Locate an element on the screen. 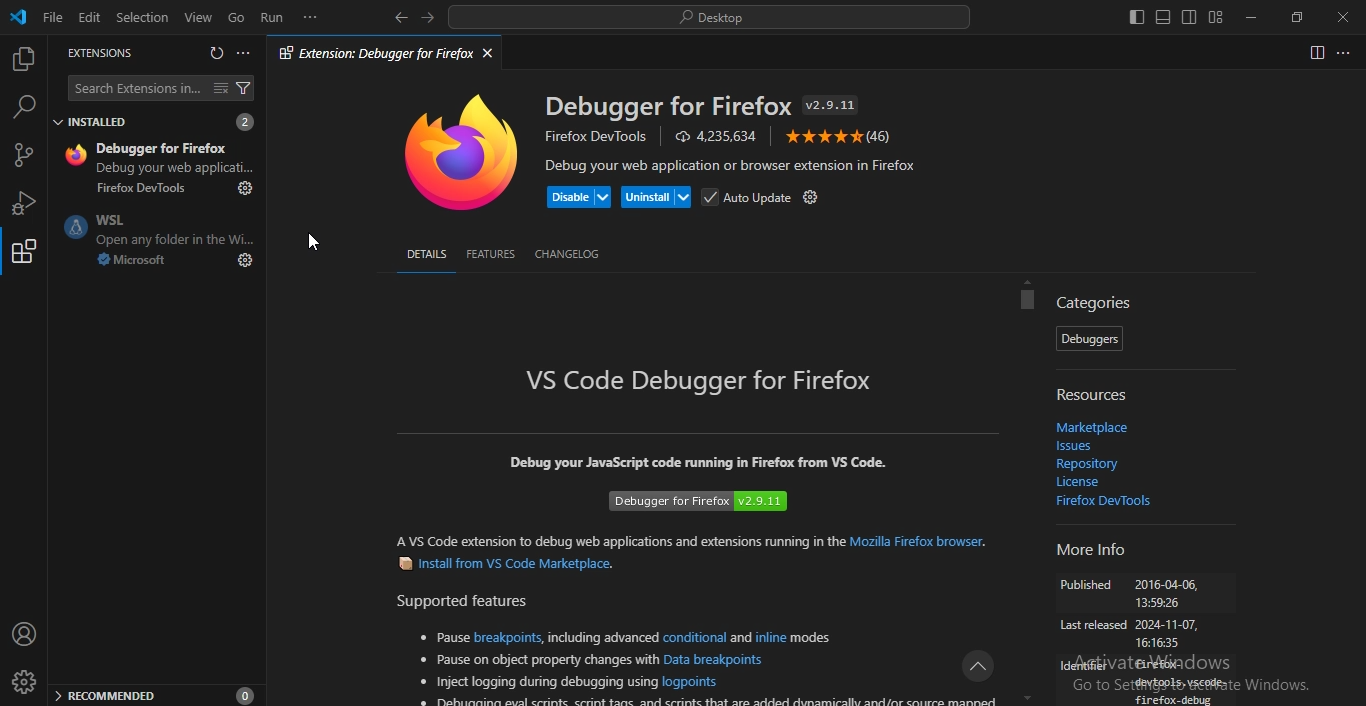  inline is located at coordinates (771, 637).